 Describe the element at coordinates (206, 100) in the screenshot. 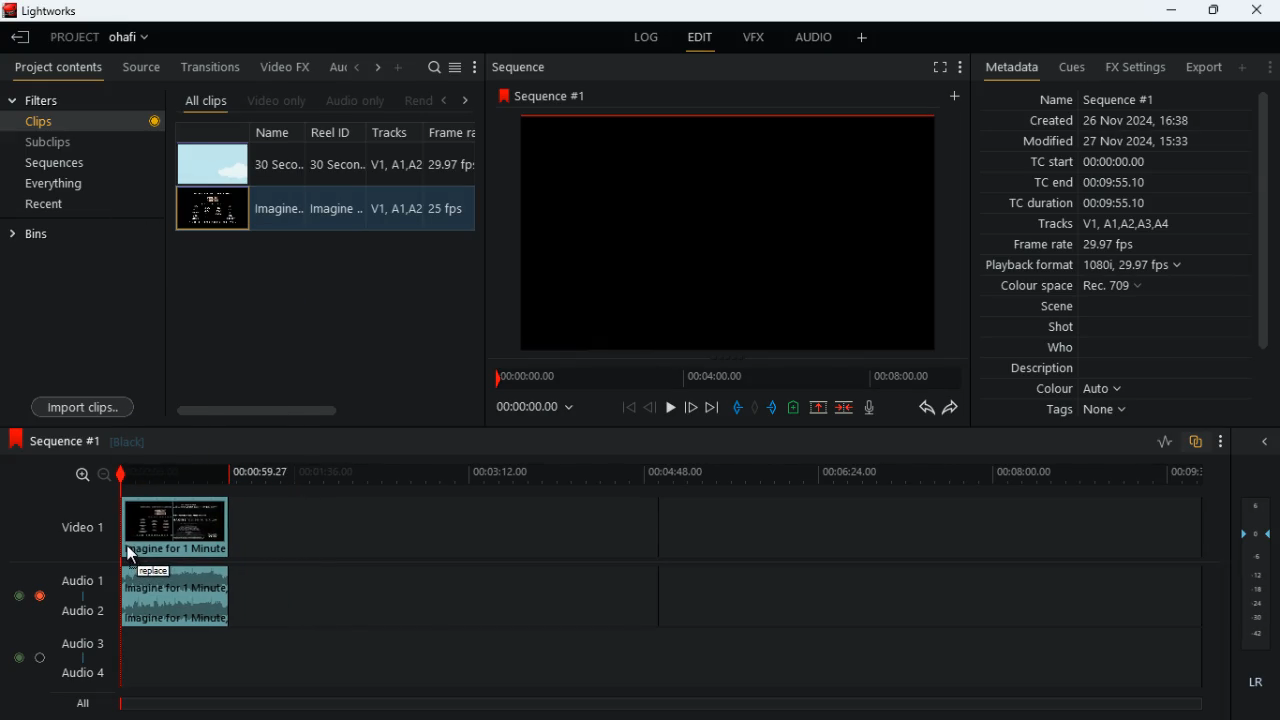

I see `all clips` at that location.